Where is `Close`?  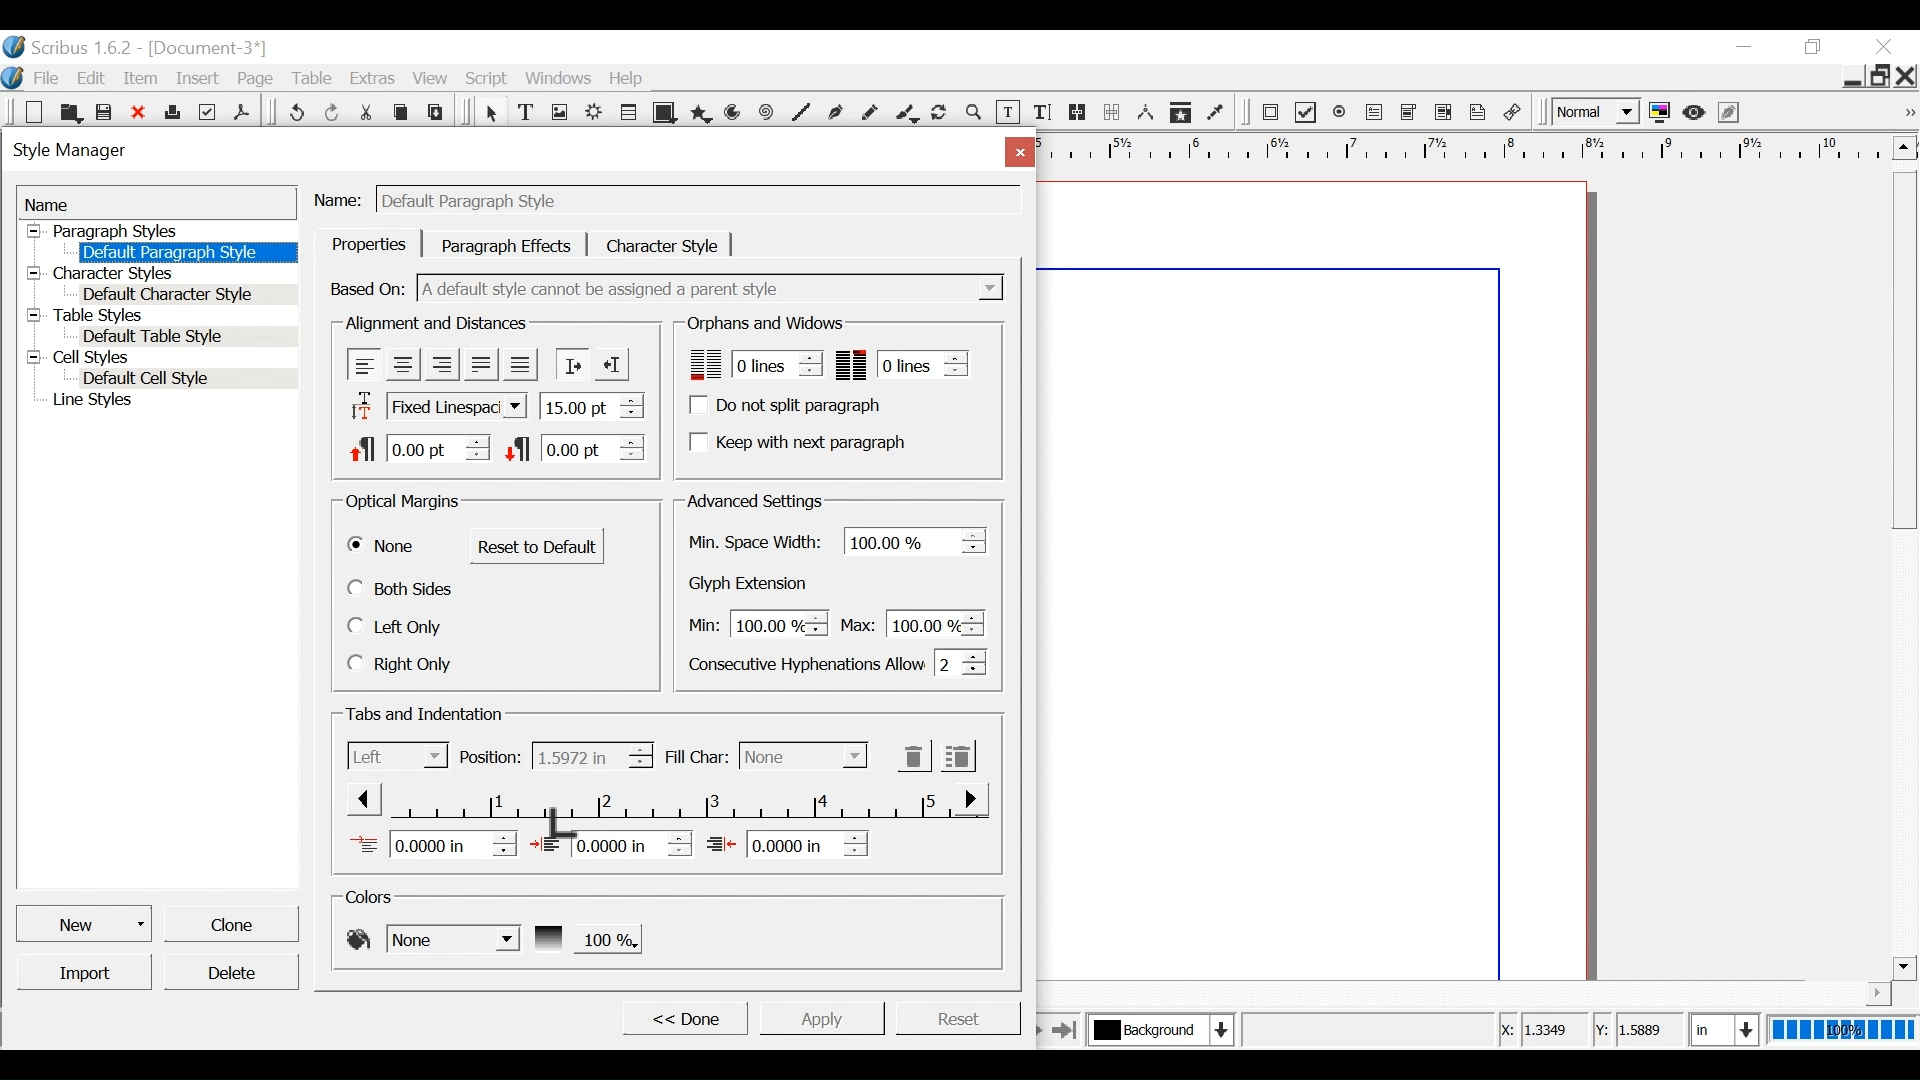
Close is located at coordinates (1016, 151).